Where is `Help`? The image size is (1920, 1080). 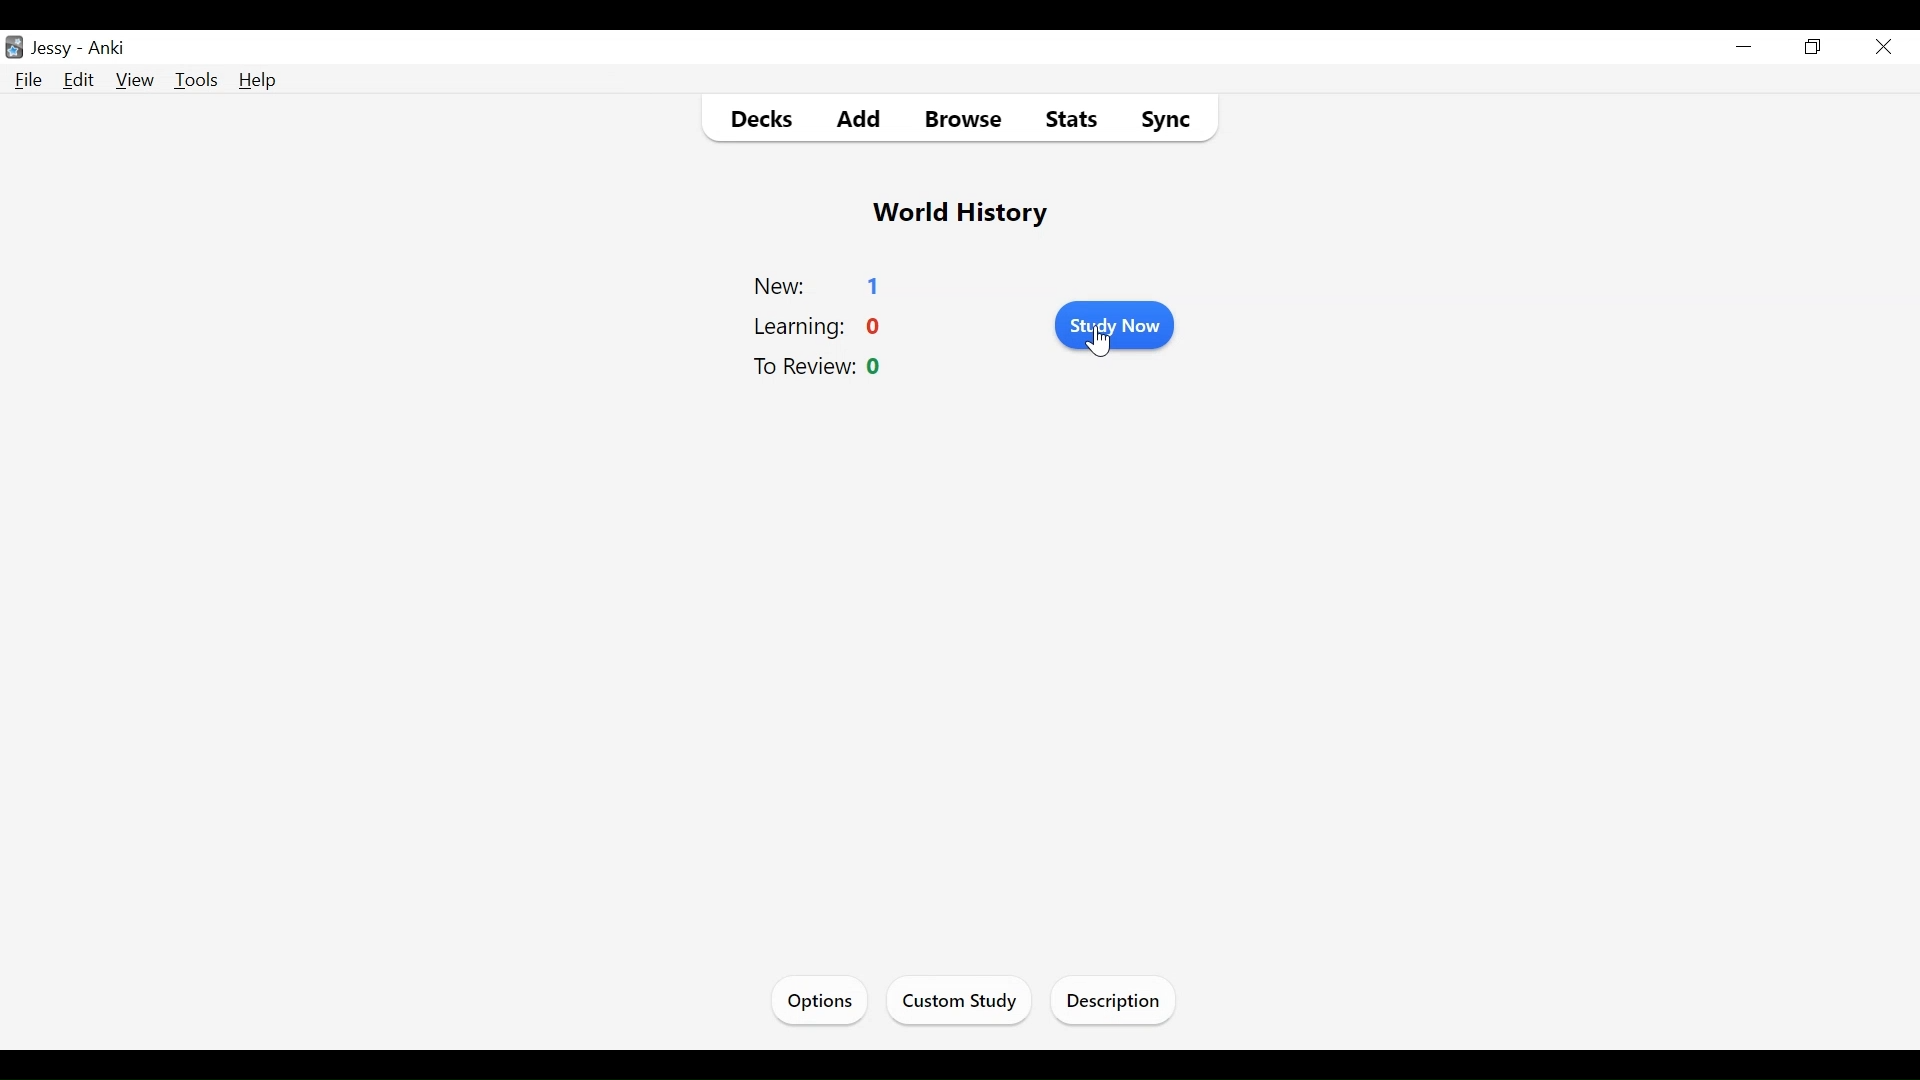
Help is located at coordinates (259, 81).